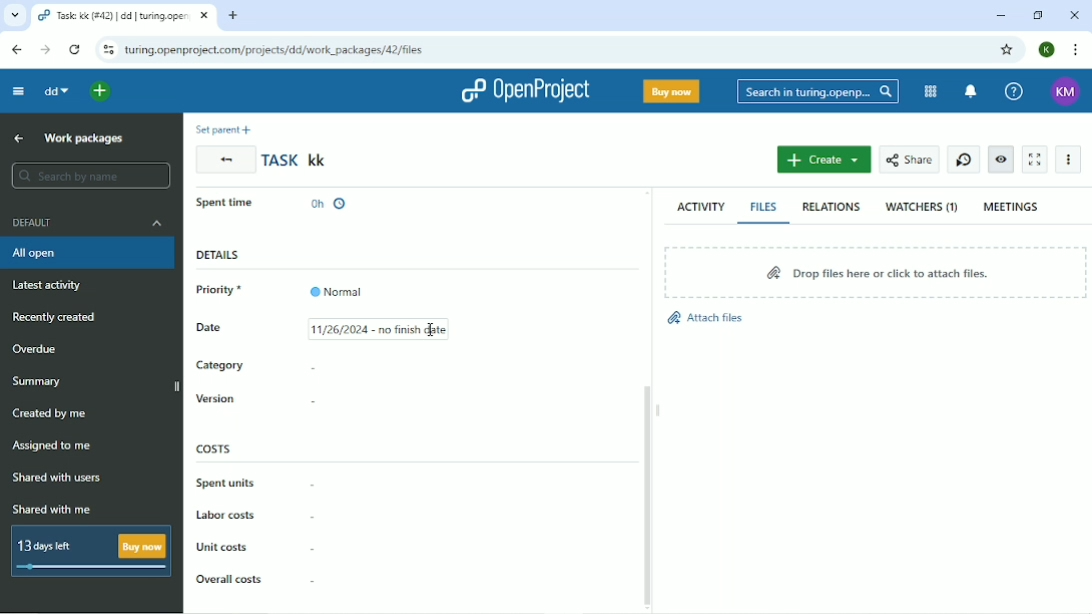 This screenshot has height=614, width=1092. Describe the element at coordinates (107, 50) in the screenshot. I see `View site information` at that location.